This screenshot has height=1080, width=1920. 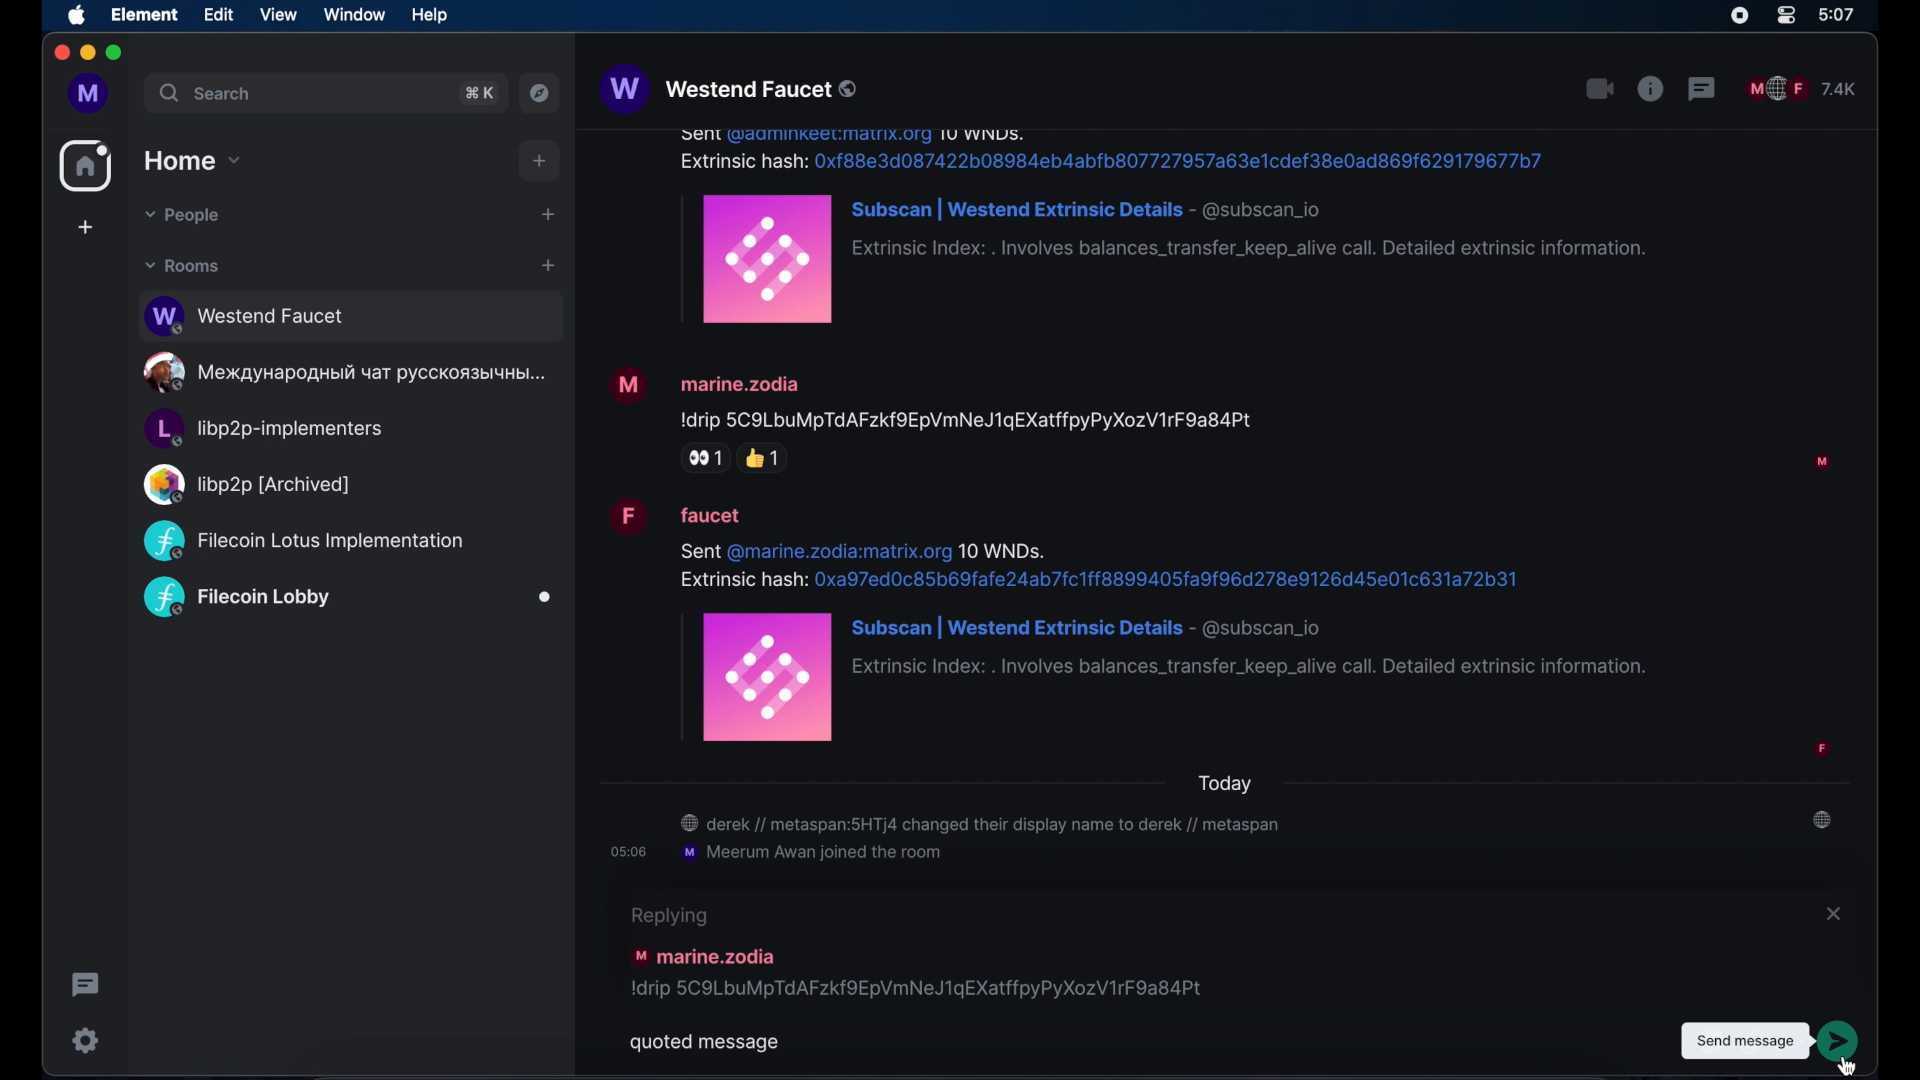 What do you see at coordinates (182, 267) in the screenshot?
I see `rooms dropdown` at bounding box center [182, 267].